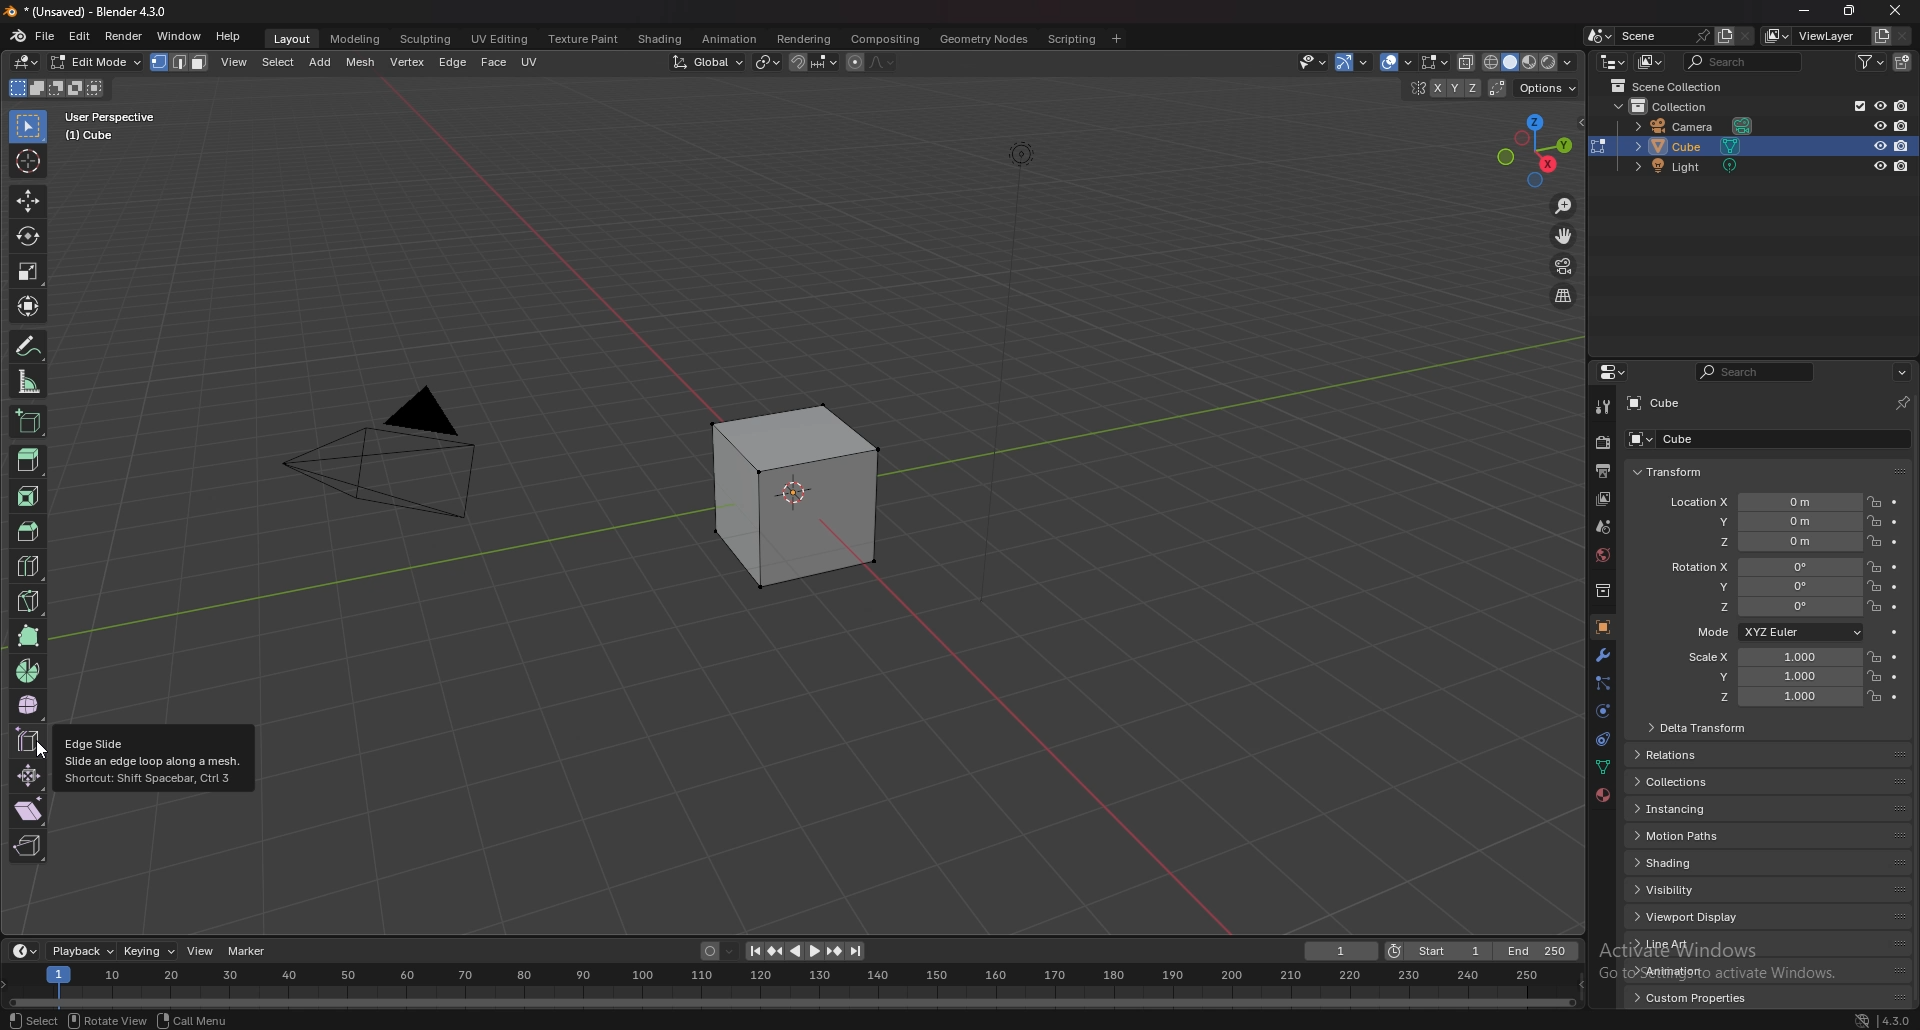  Describe the element at coordinates (80, 38) in the screenshot. I see `edit` at that location.